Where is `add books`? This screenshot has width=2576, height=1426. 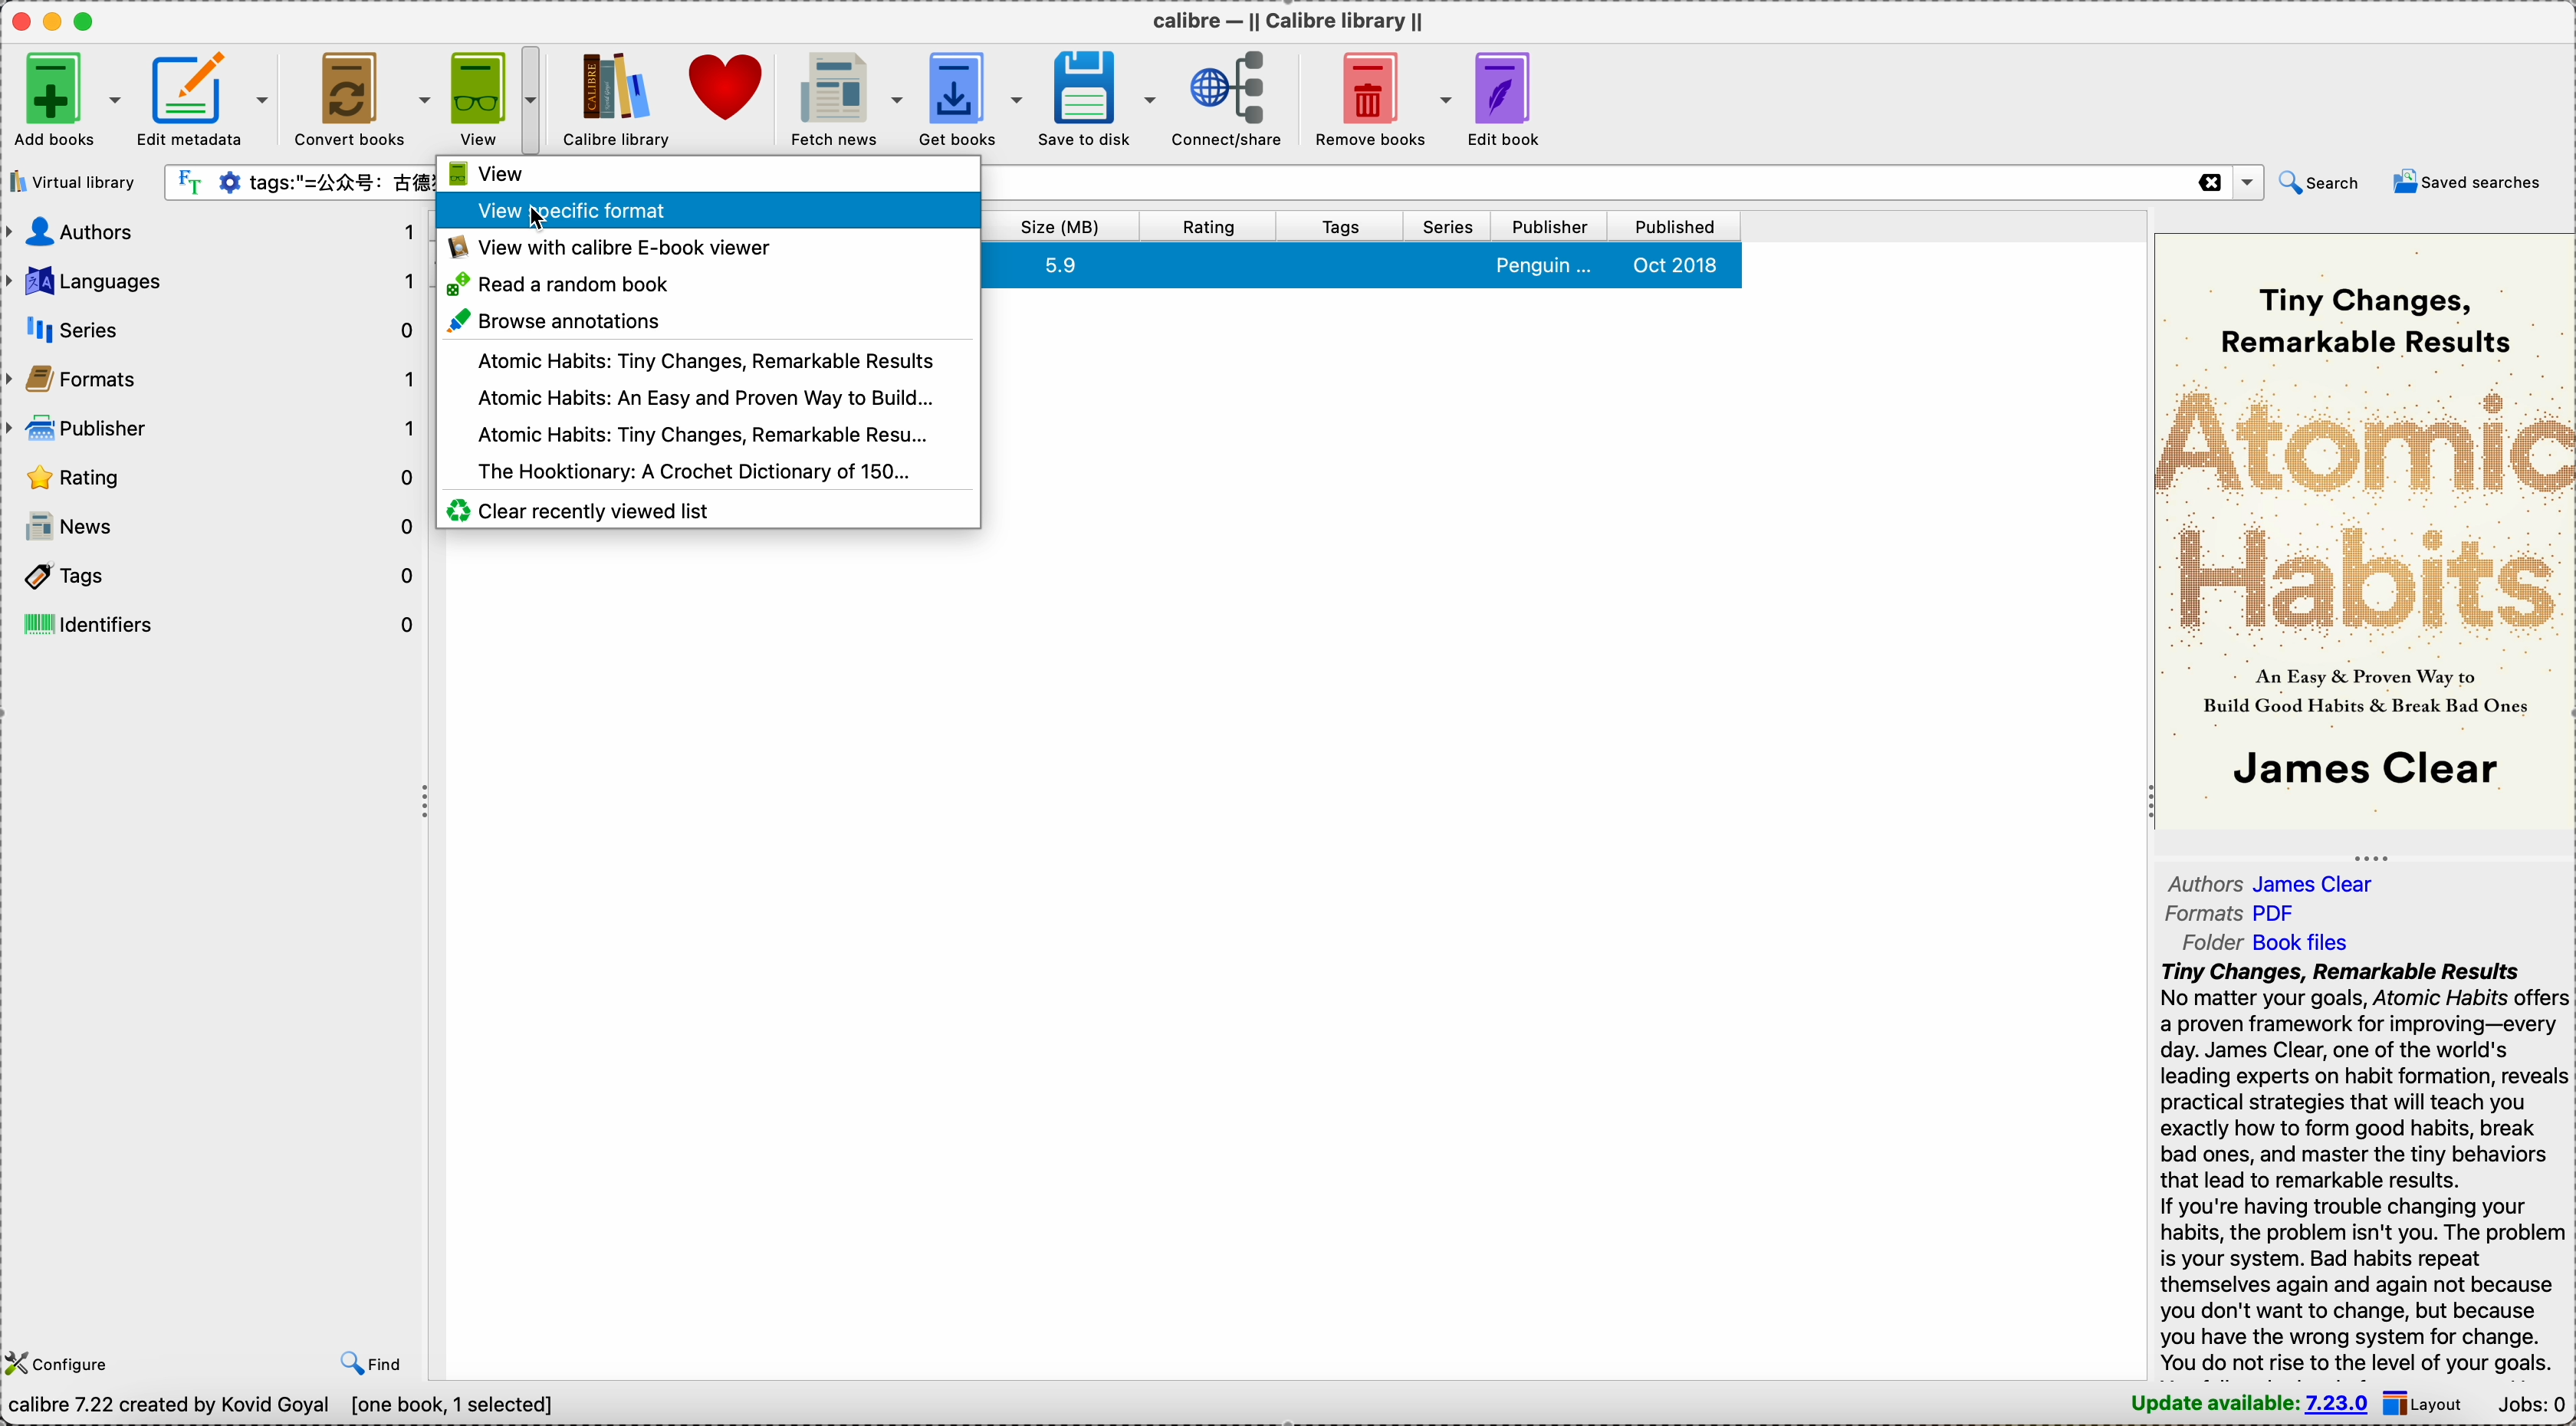
add books is located at coordinates (68, 95).